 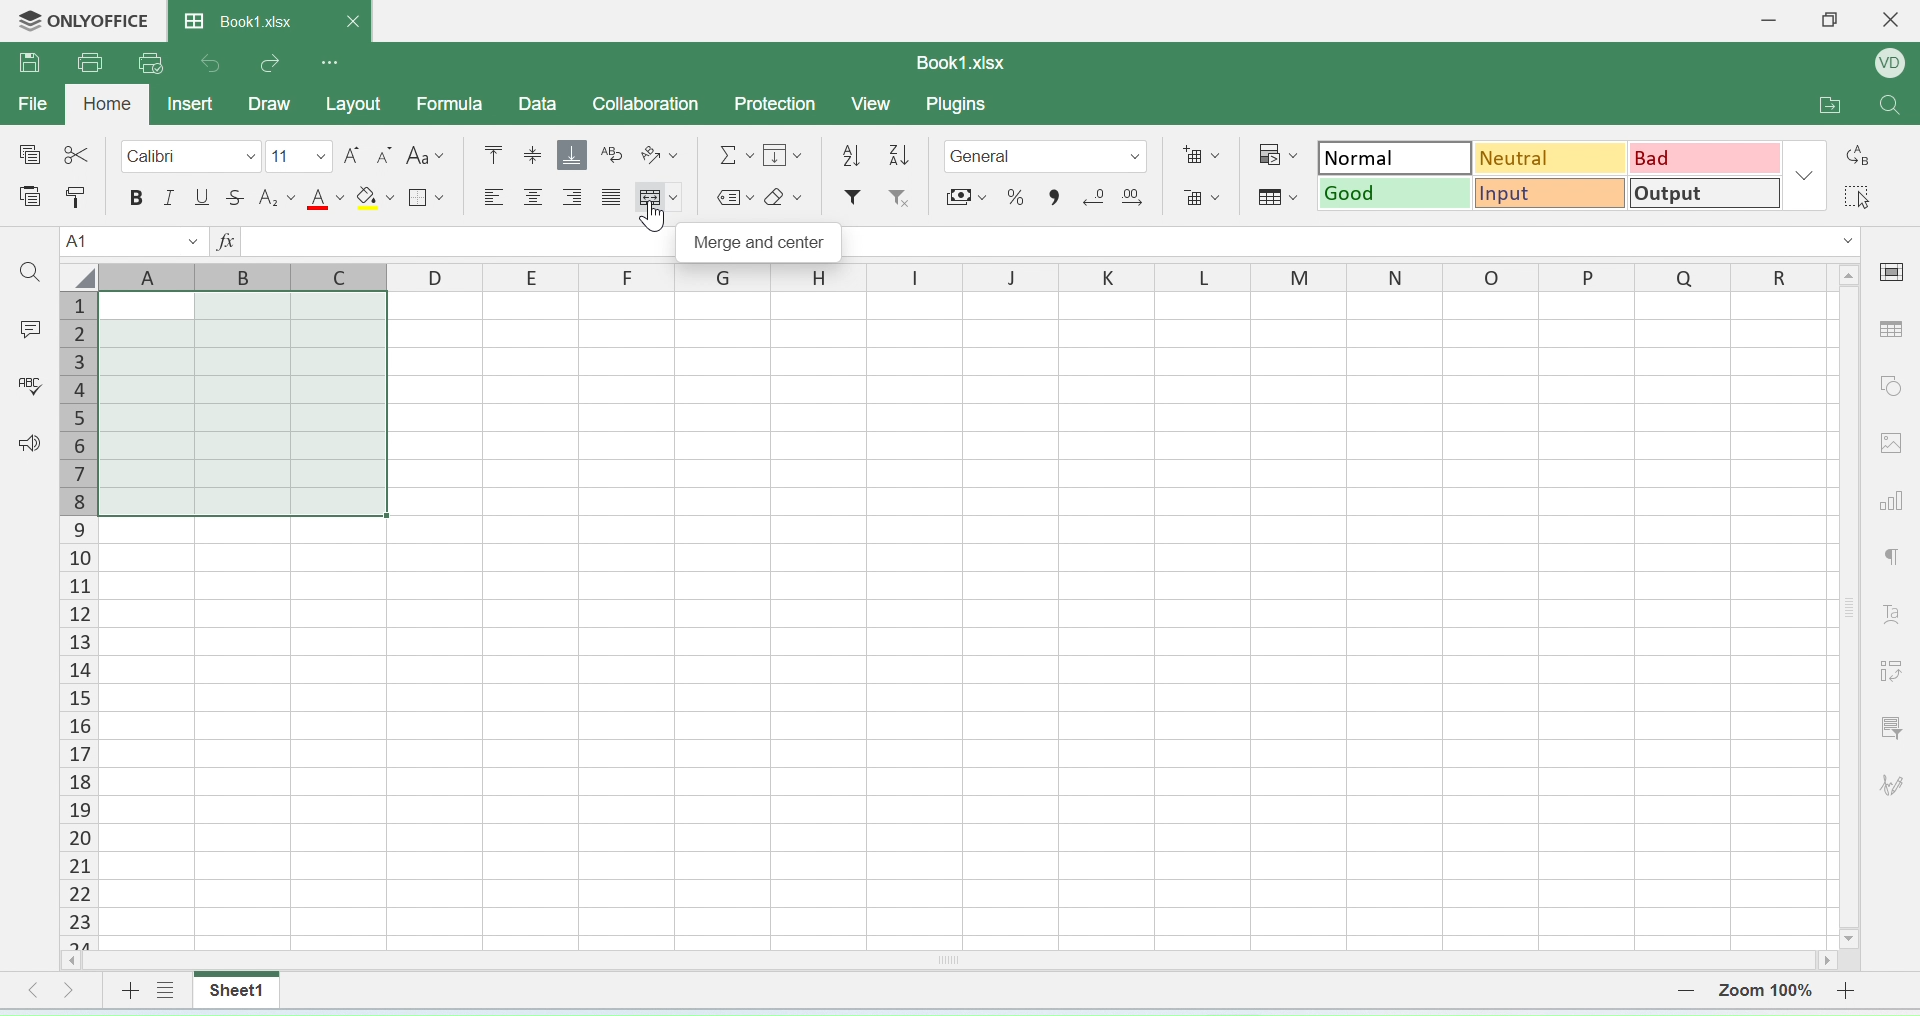 I want to click on layout, so click(x=352, y=103).